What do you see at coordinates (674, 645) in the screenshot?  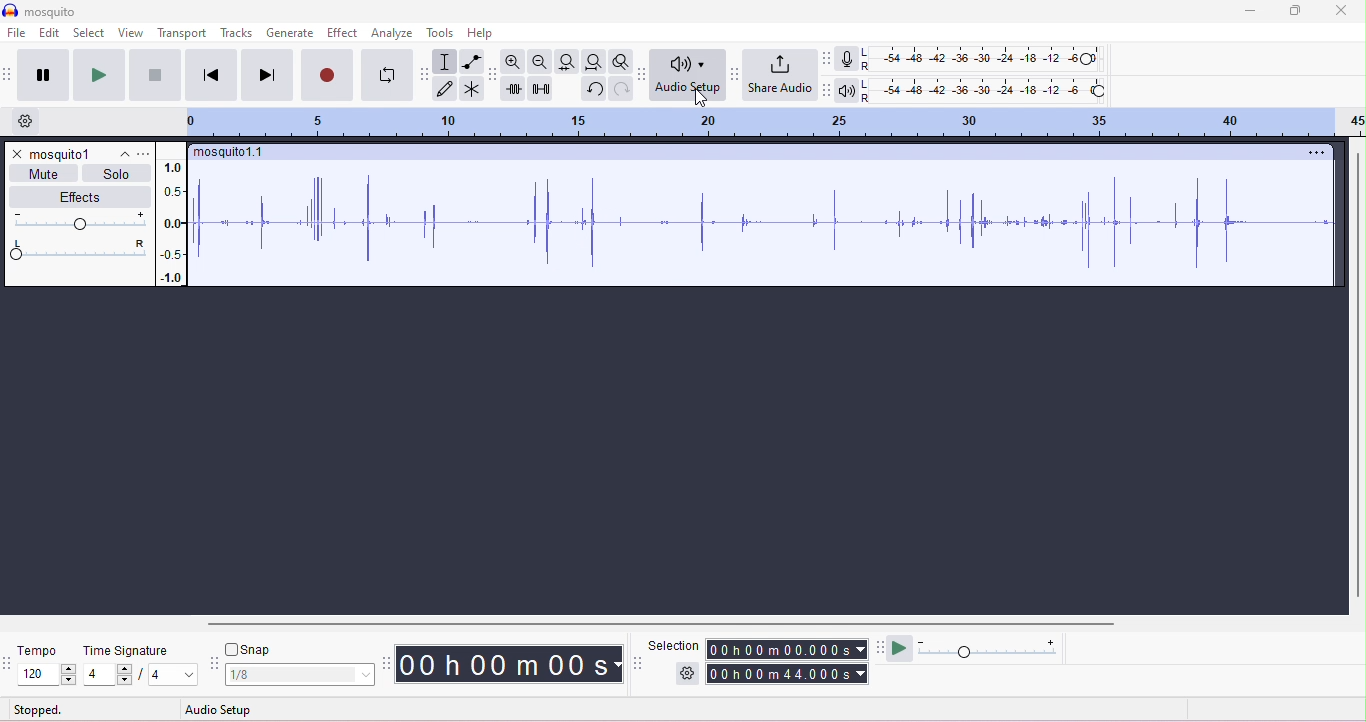 I see `selection` at bounding box center [674, 645].